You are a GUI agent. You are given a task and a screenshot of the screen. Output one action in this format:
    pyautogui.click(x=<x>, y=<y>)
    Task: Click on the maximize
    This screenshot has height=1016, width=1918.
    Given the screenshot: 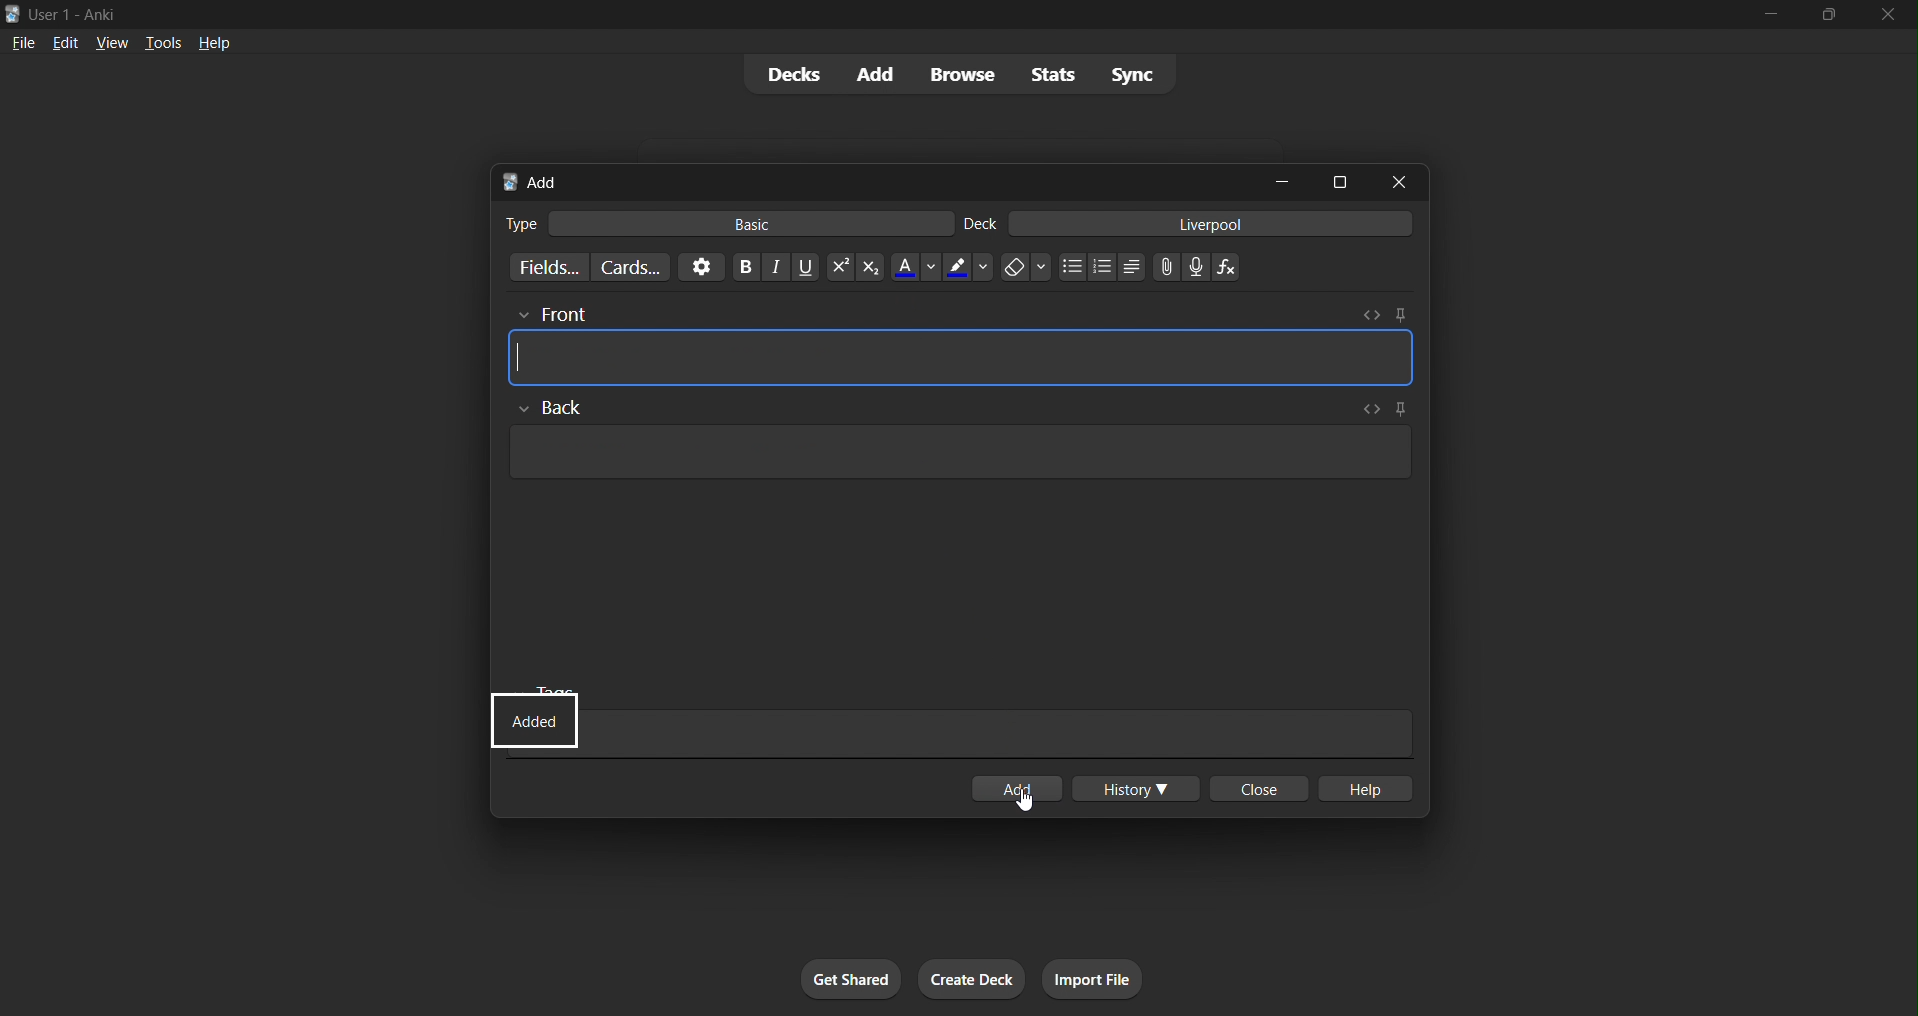 What is the action you would take?
    pyautogui.click(x=1340, y=181)
    